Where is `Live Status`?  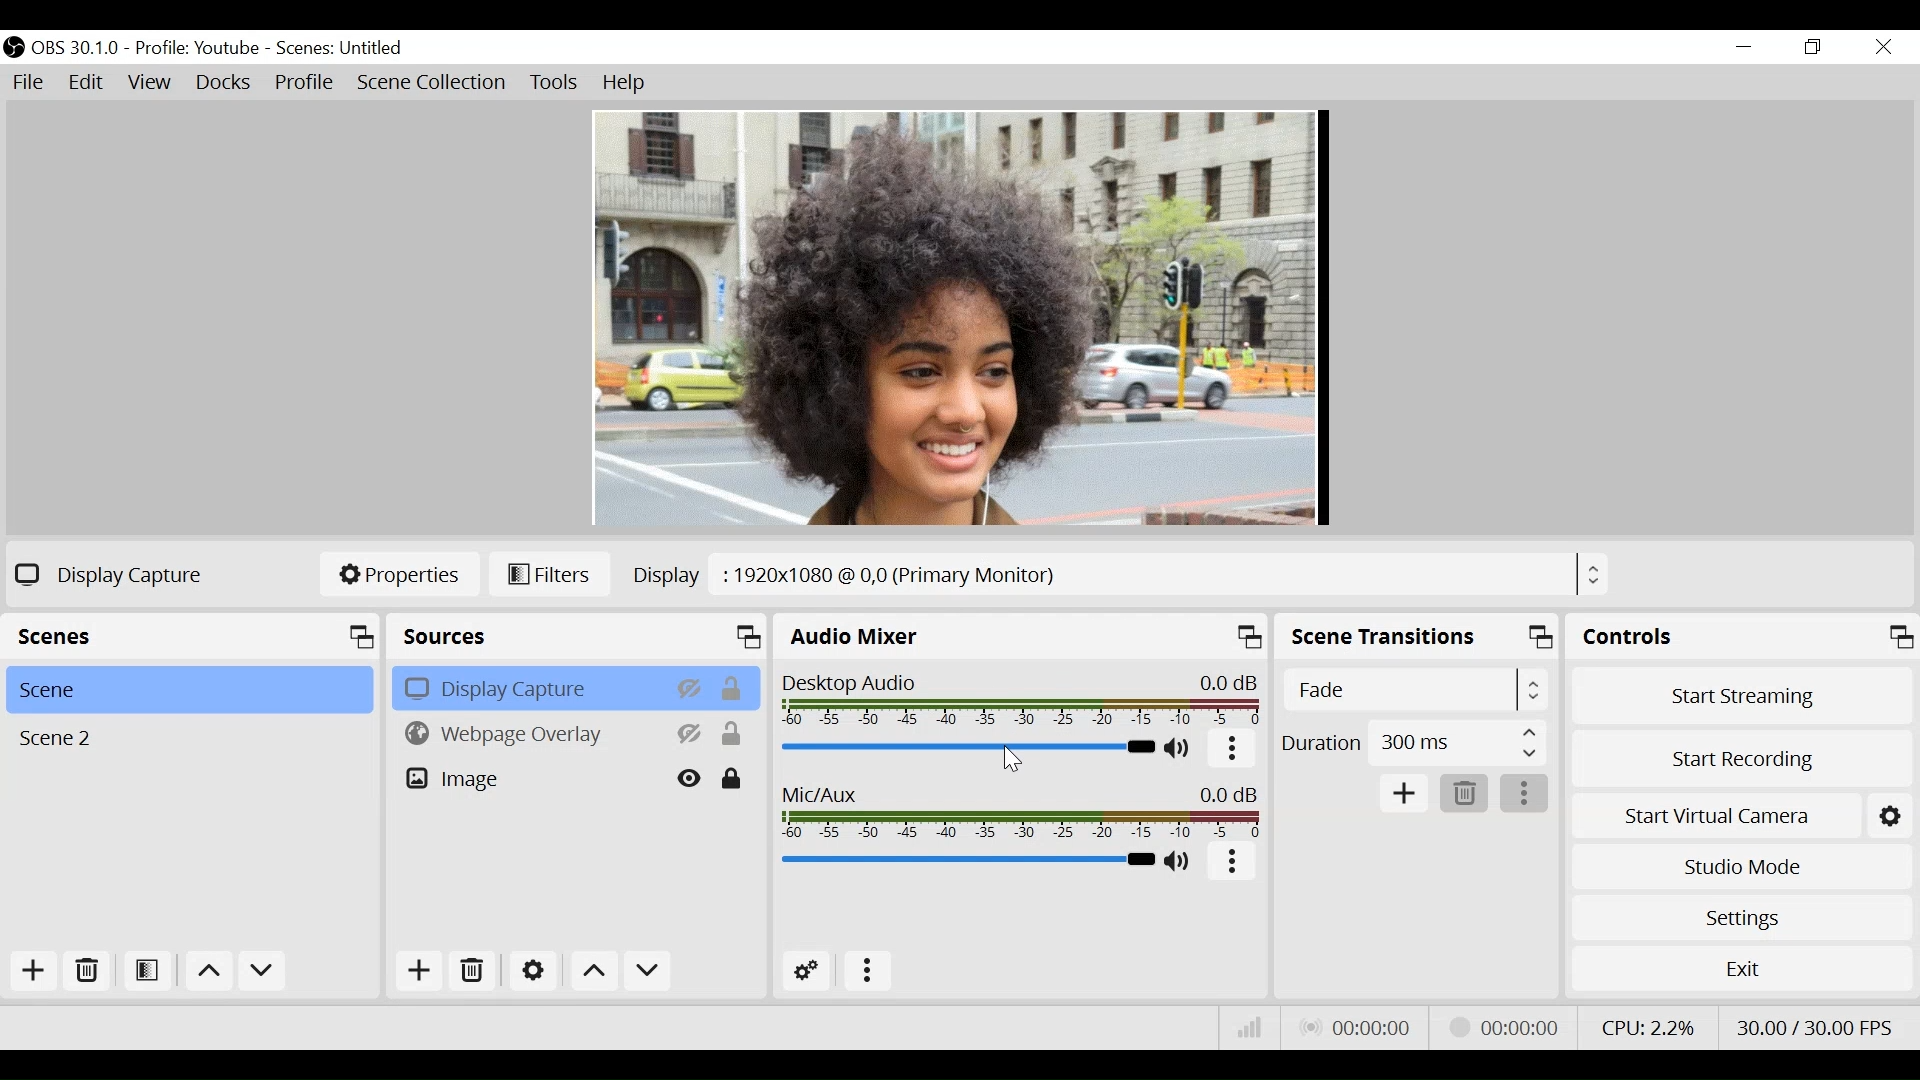
Live Status is located at coordinates (1359, 1025).